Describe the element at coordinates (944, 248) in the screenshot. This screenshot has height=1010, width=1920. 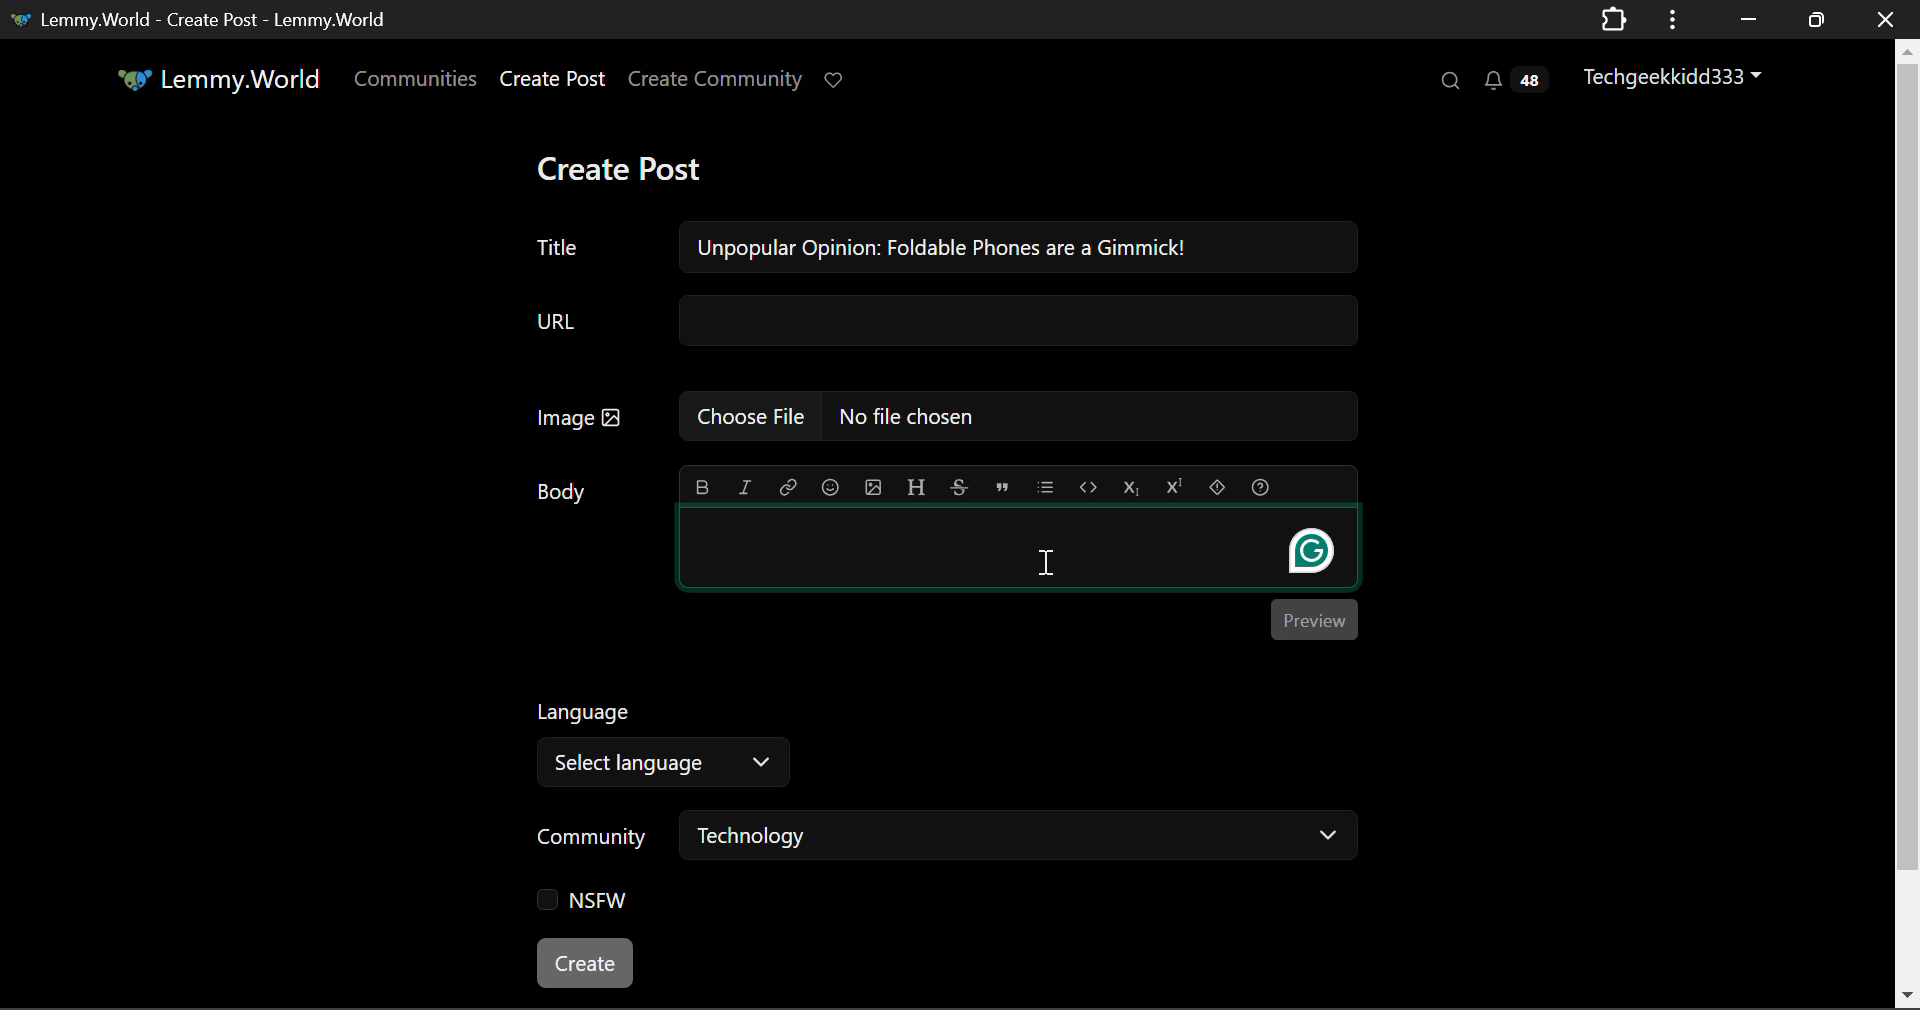
I see `Unpopular Opinion: Foldable Phones are a Gimmick` at that location.